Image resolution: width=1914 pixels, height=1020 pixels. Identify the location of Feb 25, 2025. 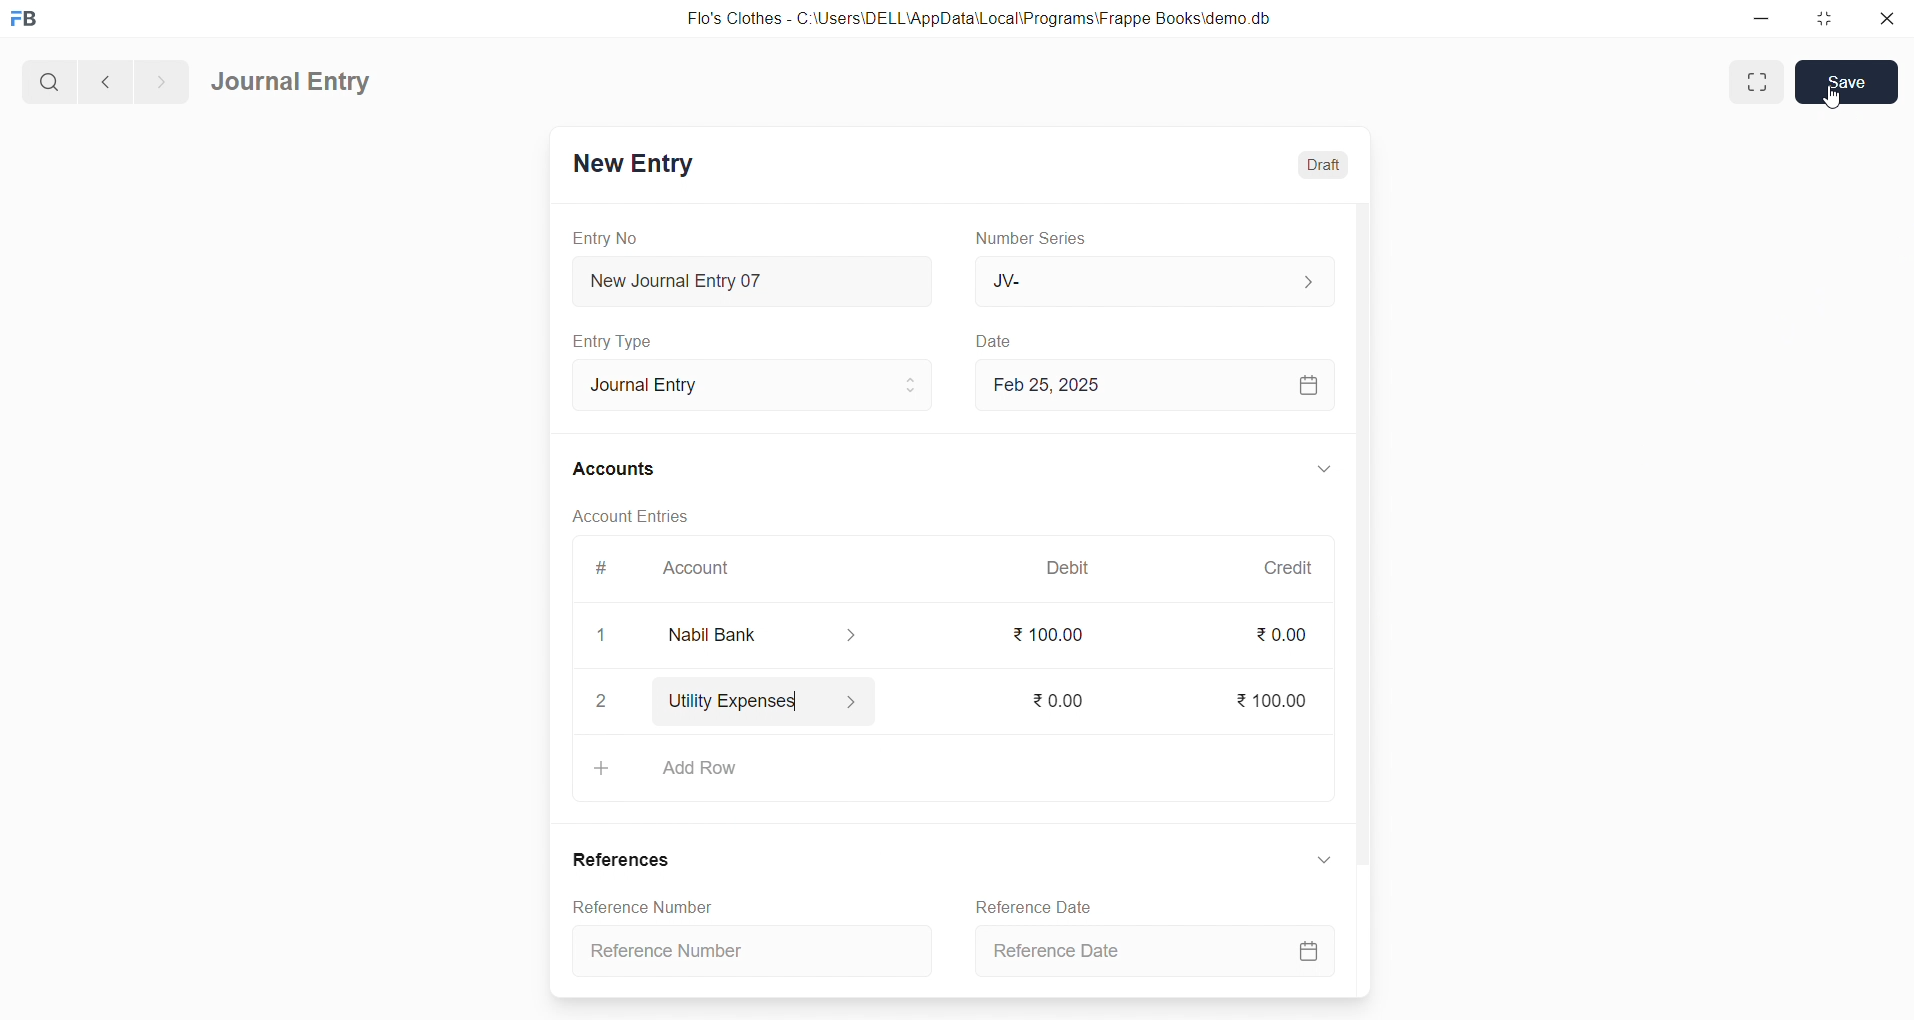
(1152, 383).